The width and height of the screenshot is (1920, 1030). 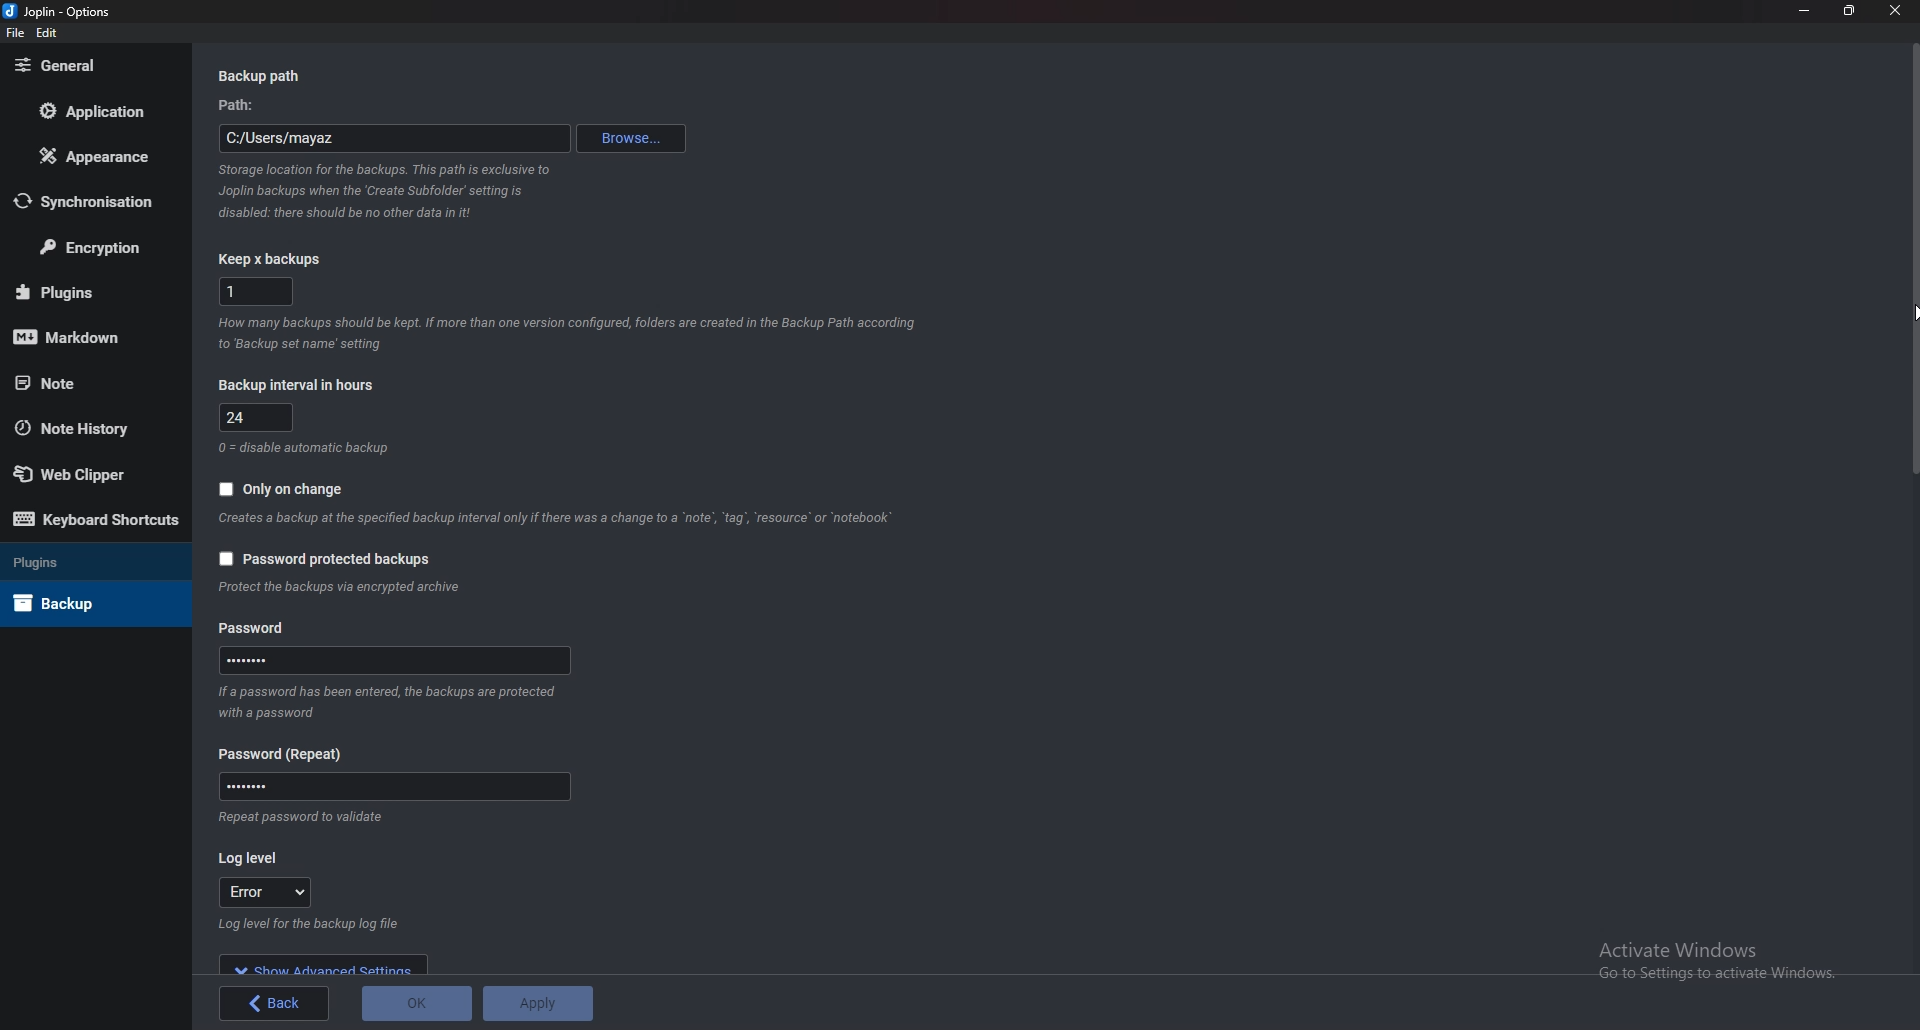 What do you see at coordinates (280, 490) in the screenshot?
I see `Only on change` at bounding box center [280, 490].